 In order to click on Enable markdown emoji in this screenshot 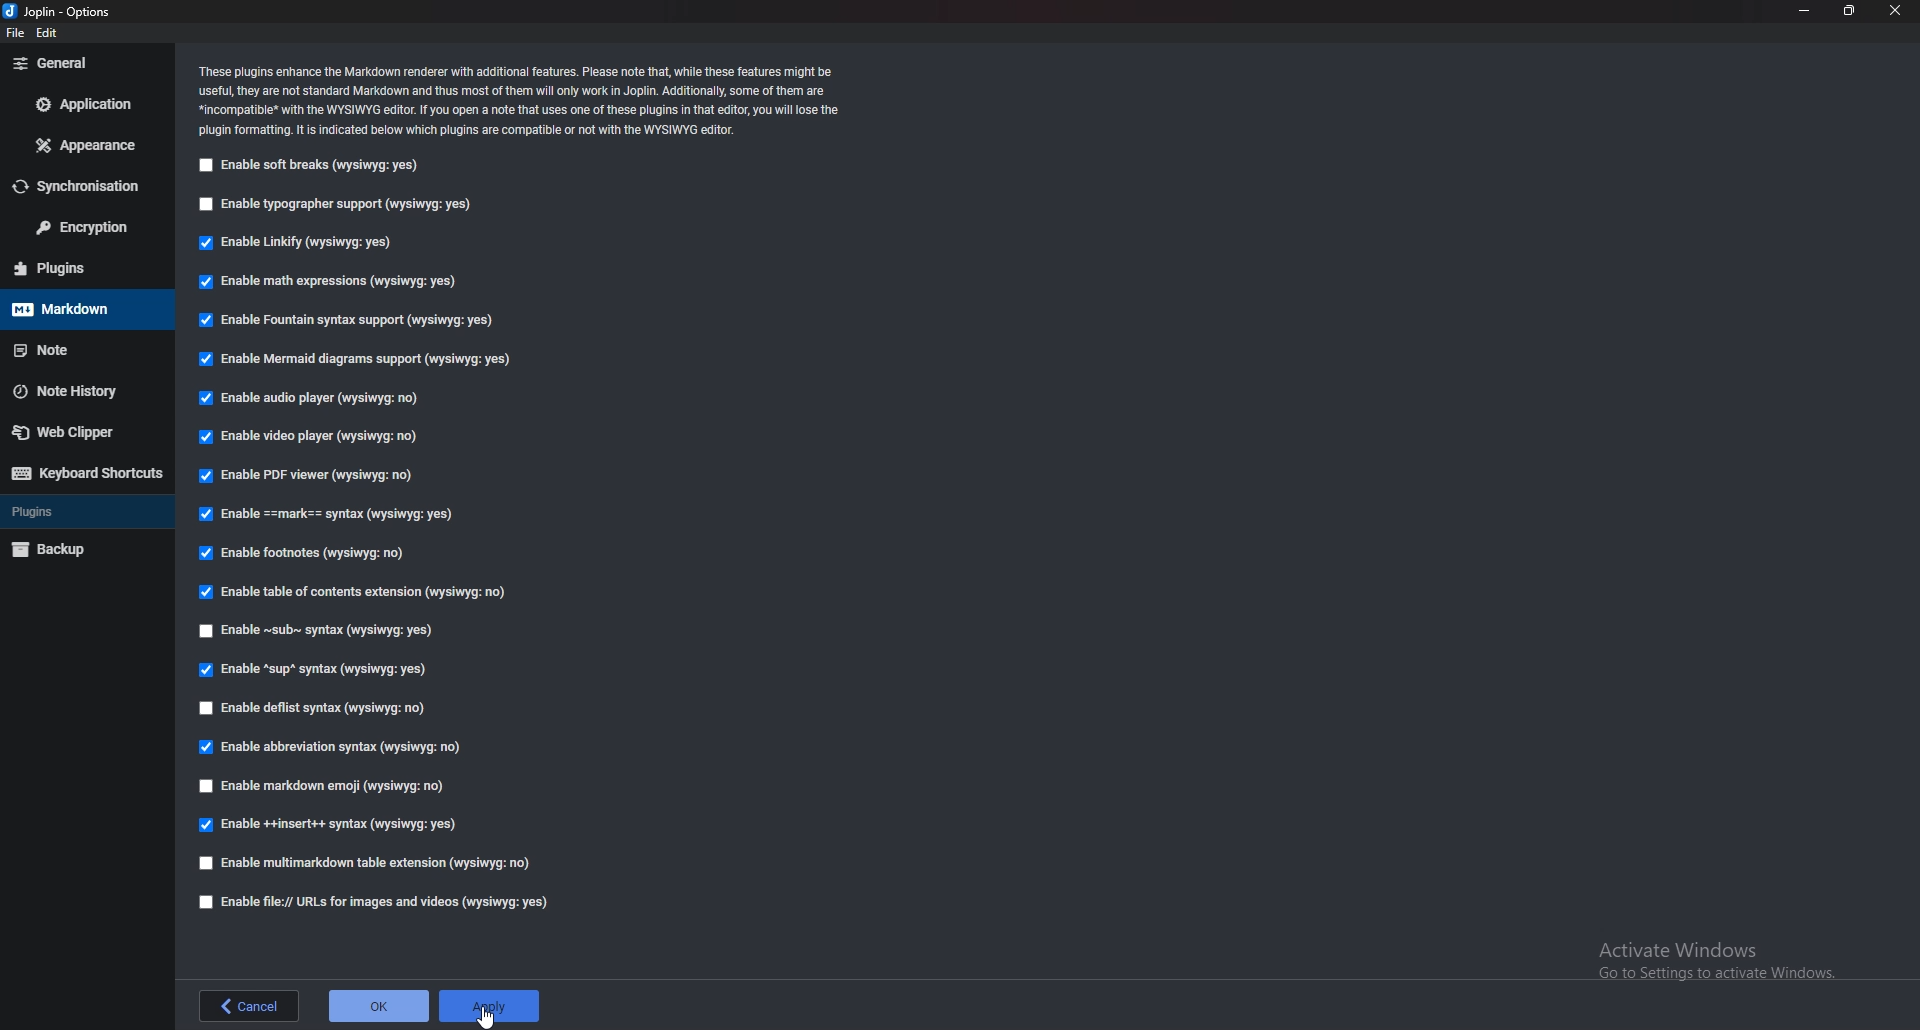, I will do `click(328, 788)`.